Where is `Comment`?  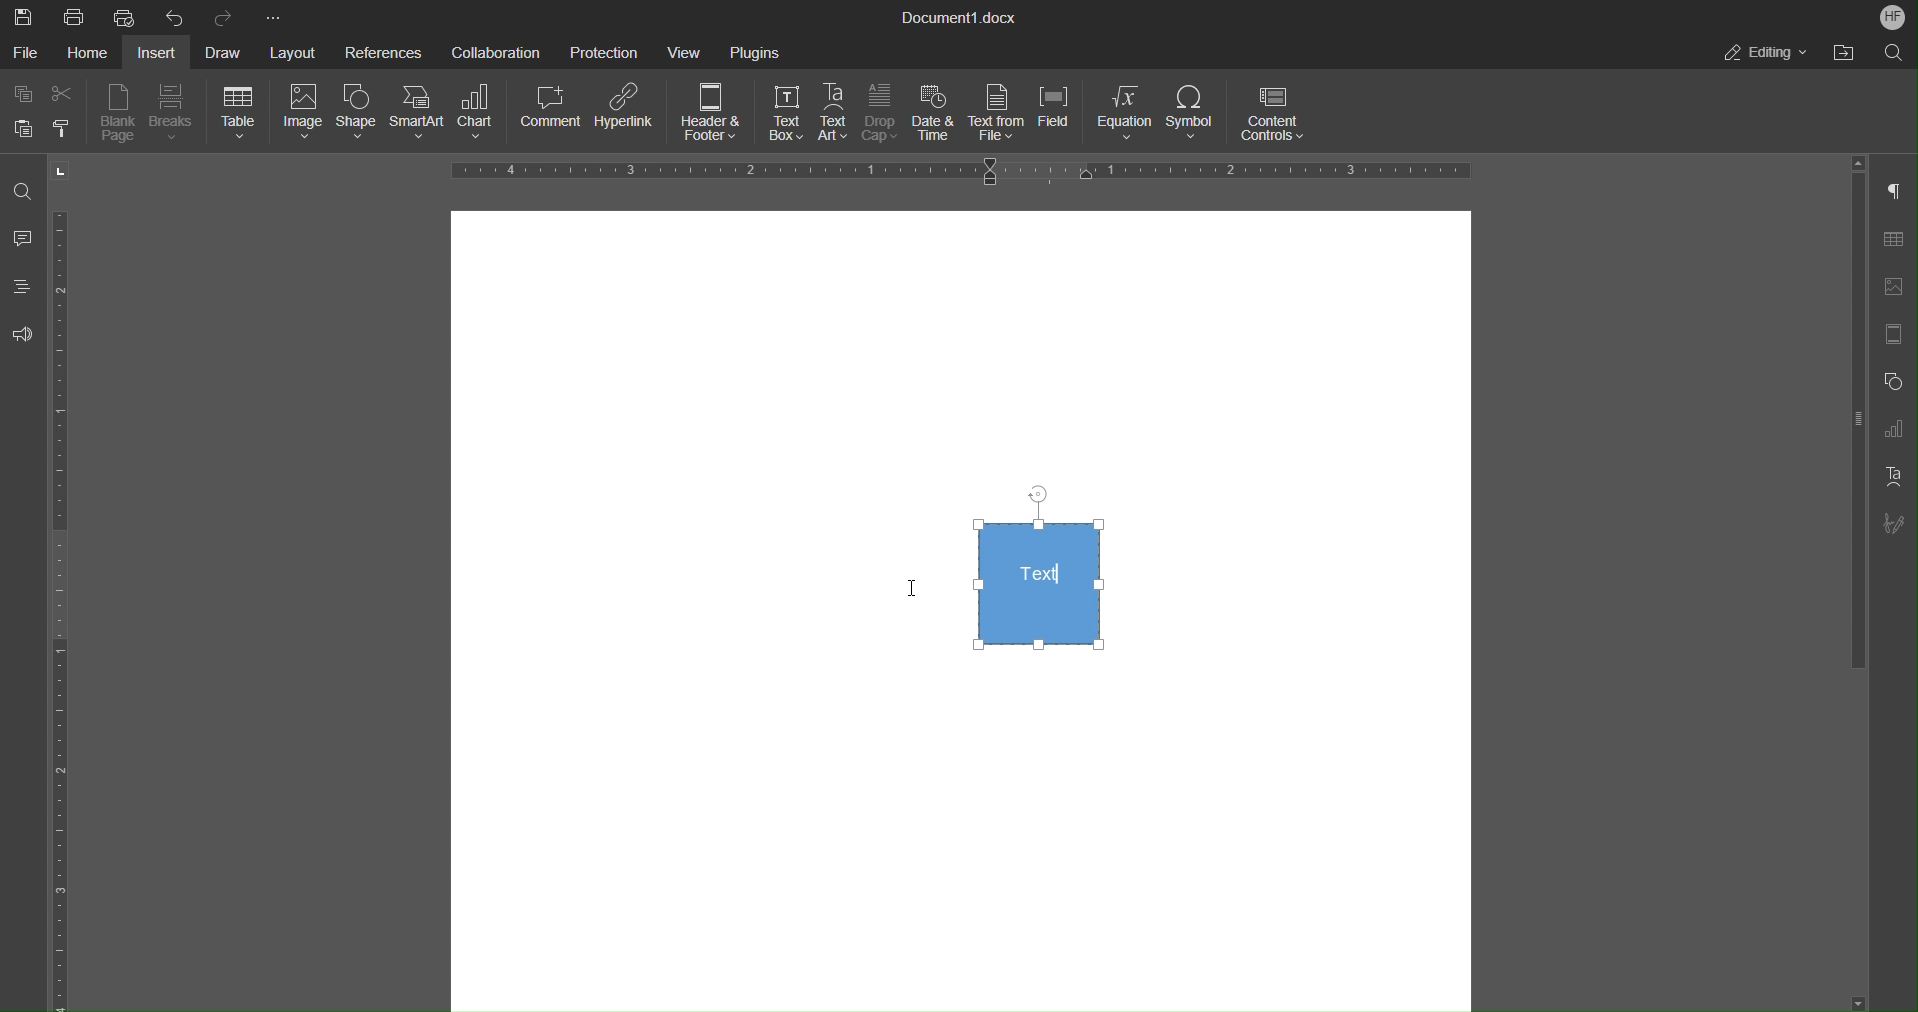
Comment is located at coordinates (552, 115).